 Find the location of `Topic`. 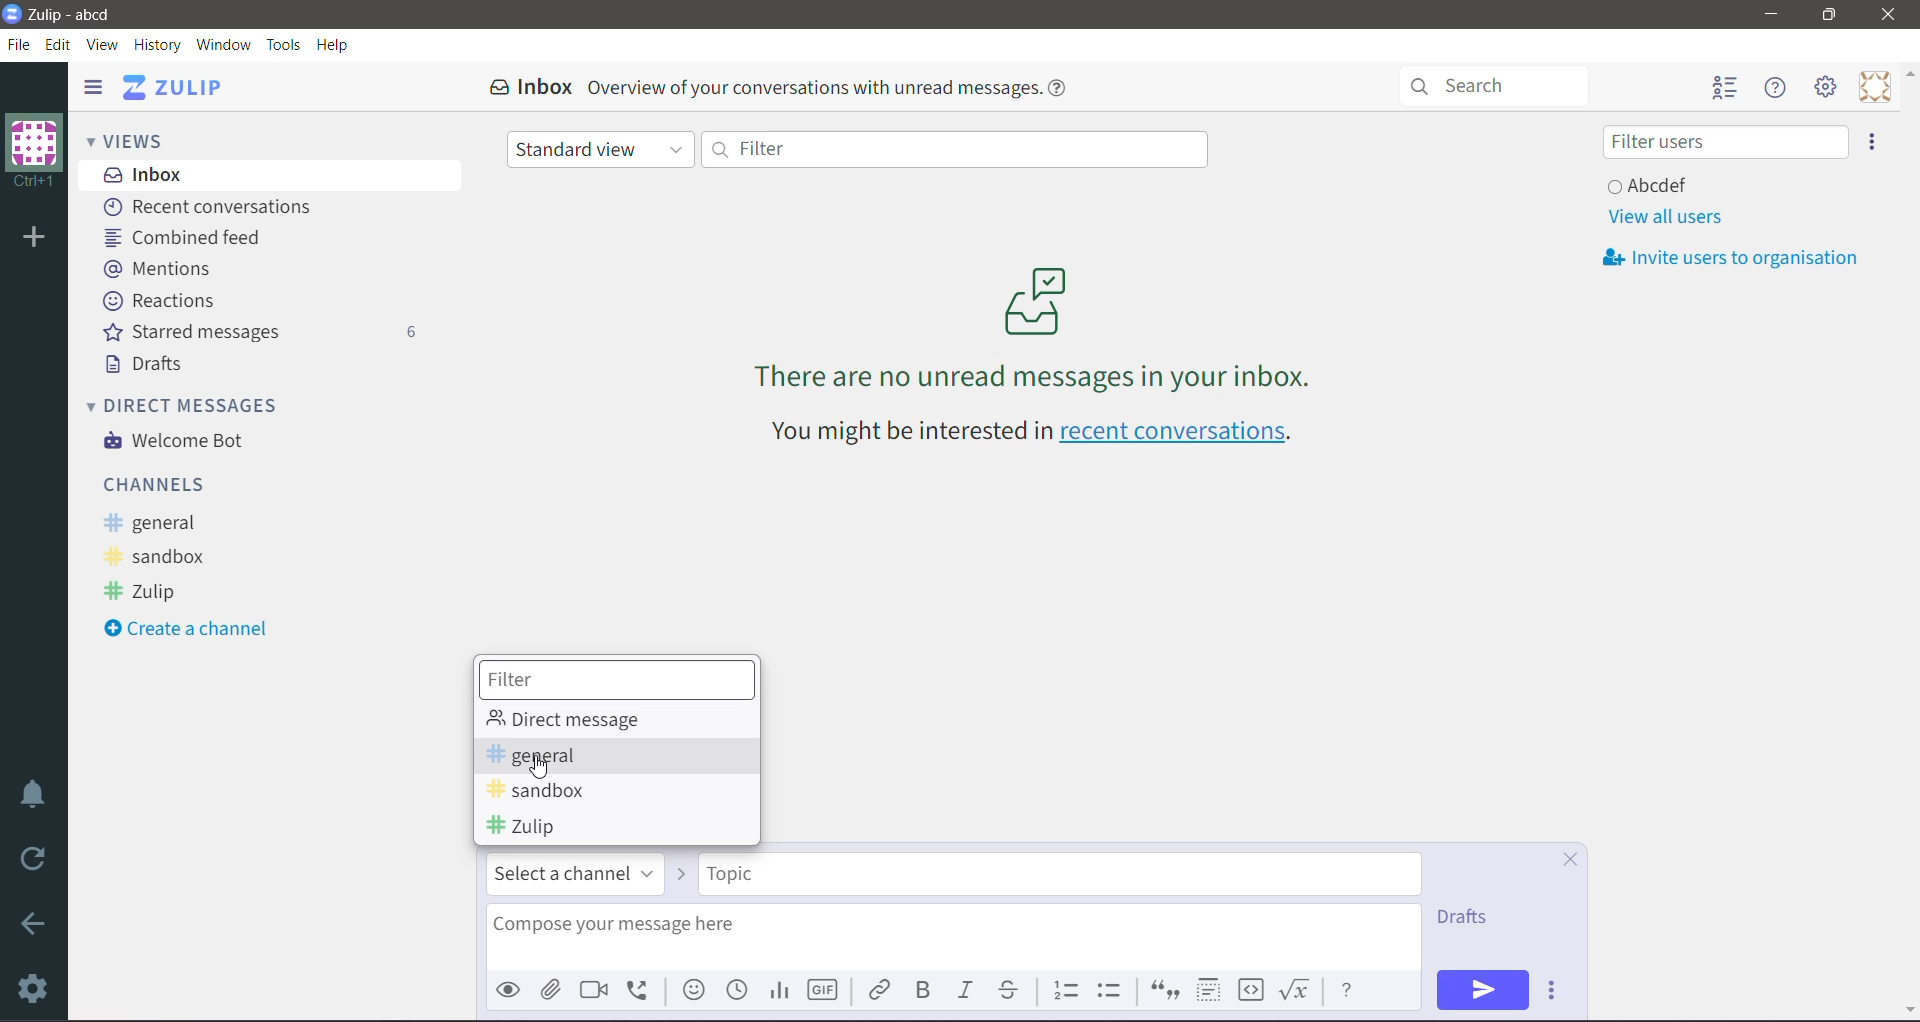

Topic is located at coordinates (1059, 874).